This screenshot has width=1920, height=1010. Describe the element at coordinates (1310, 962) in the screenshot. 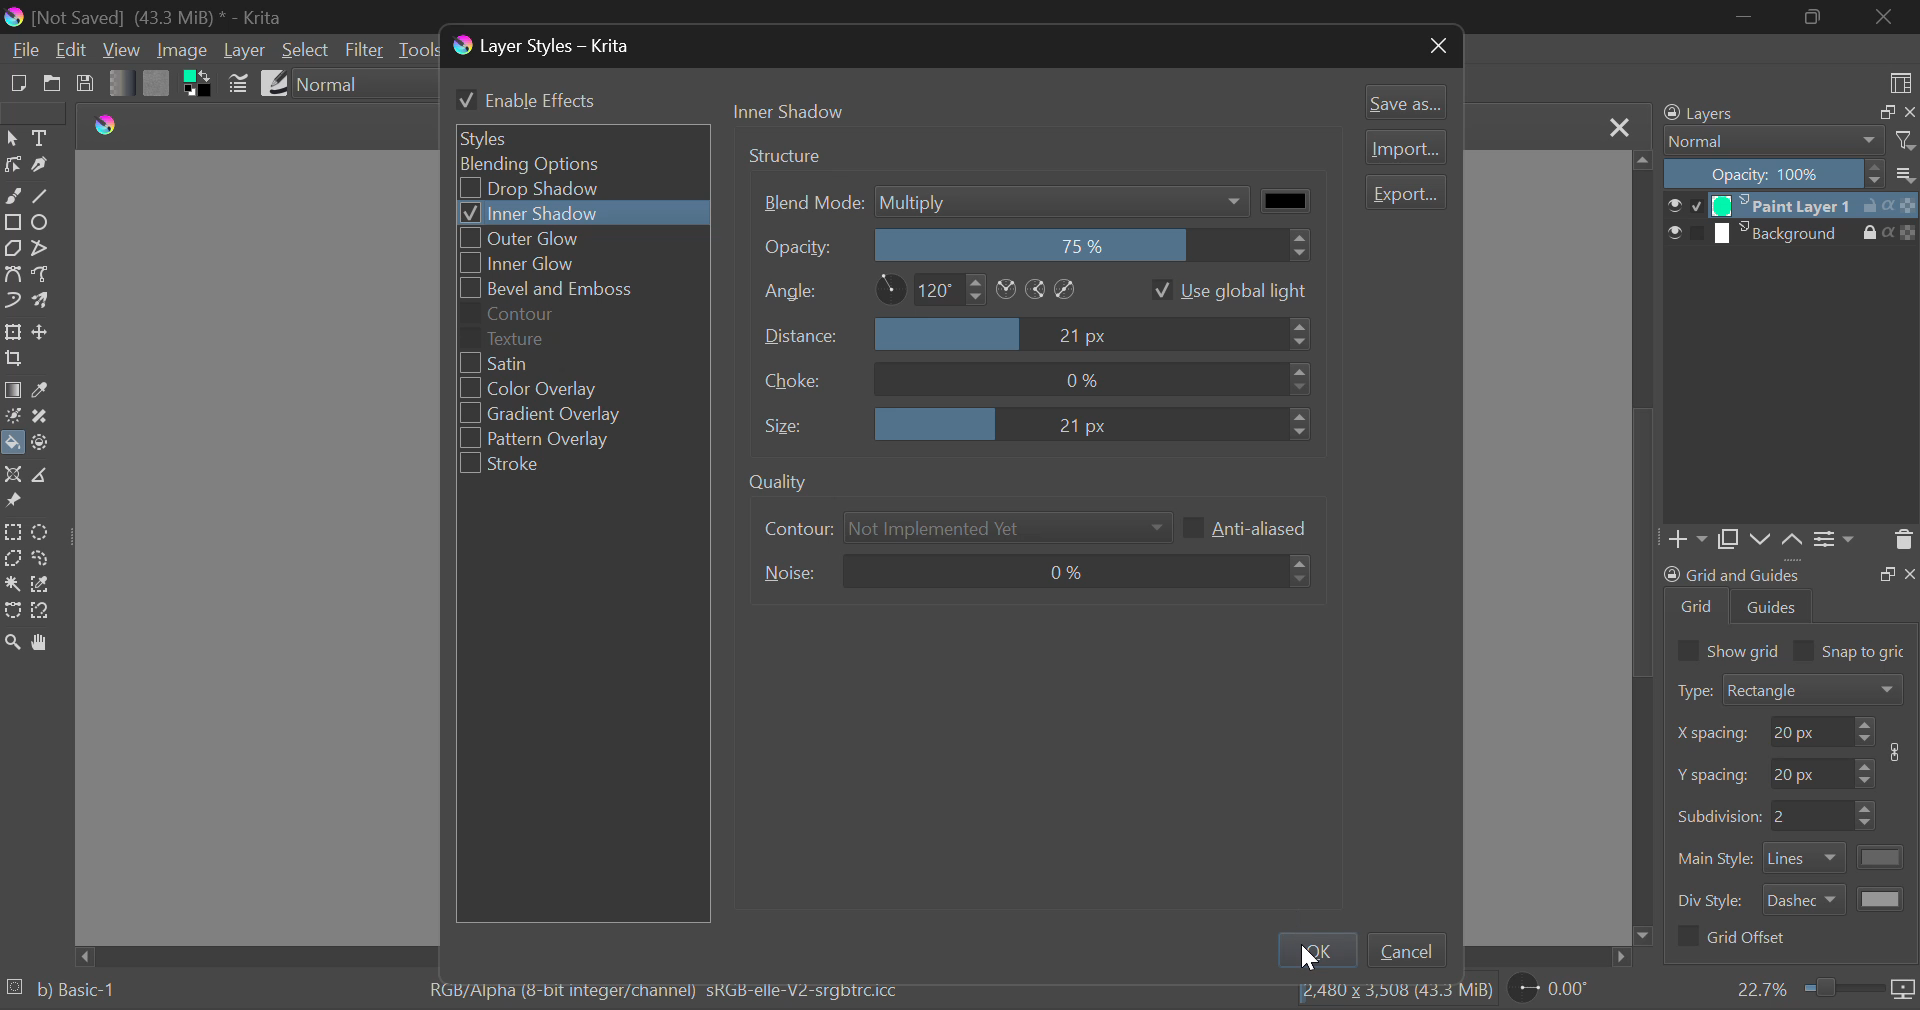

I see `cursor` at that location.